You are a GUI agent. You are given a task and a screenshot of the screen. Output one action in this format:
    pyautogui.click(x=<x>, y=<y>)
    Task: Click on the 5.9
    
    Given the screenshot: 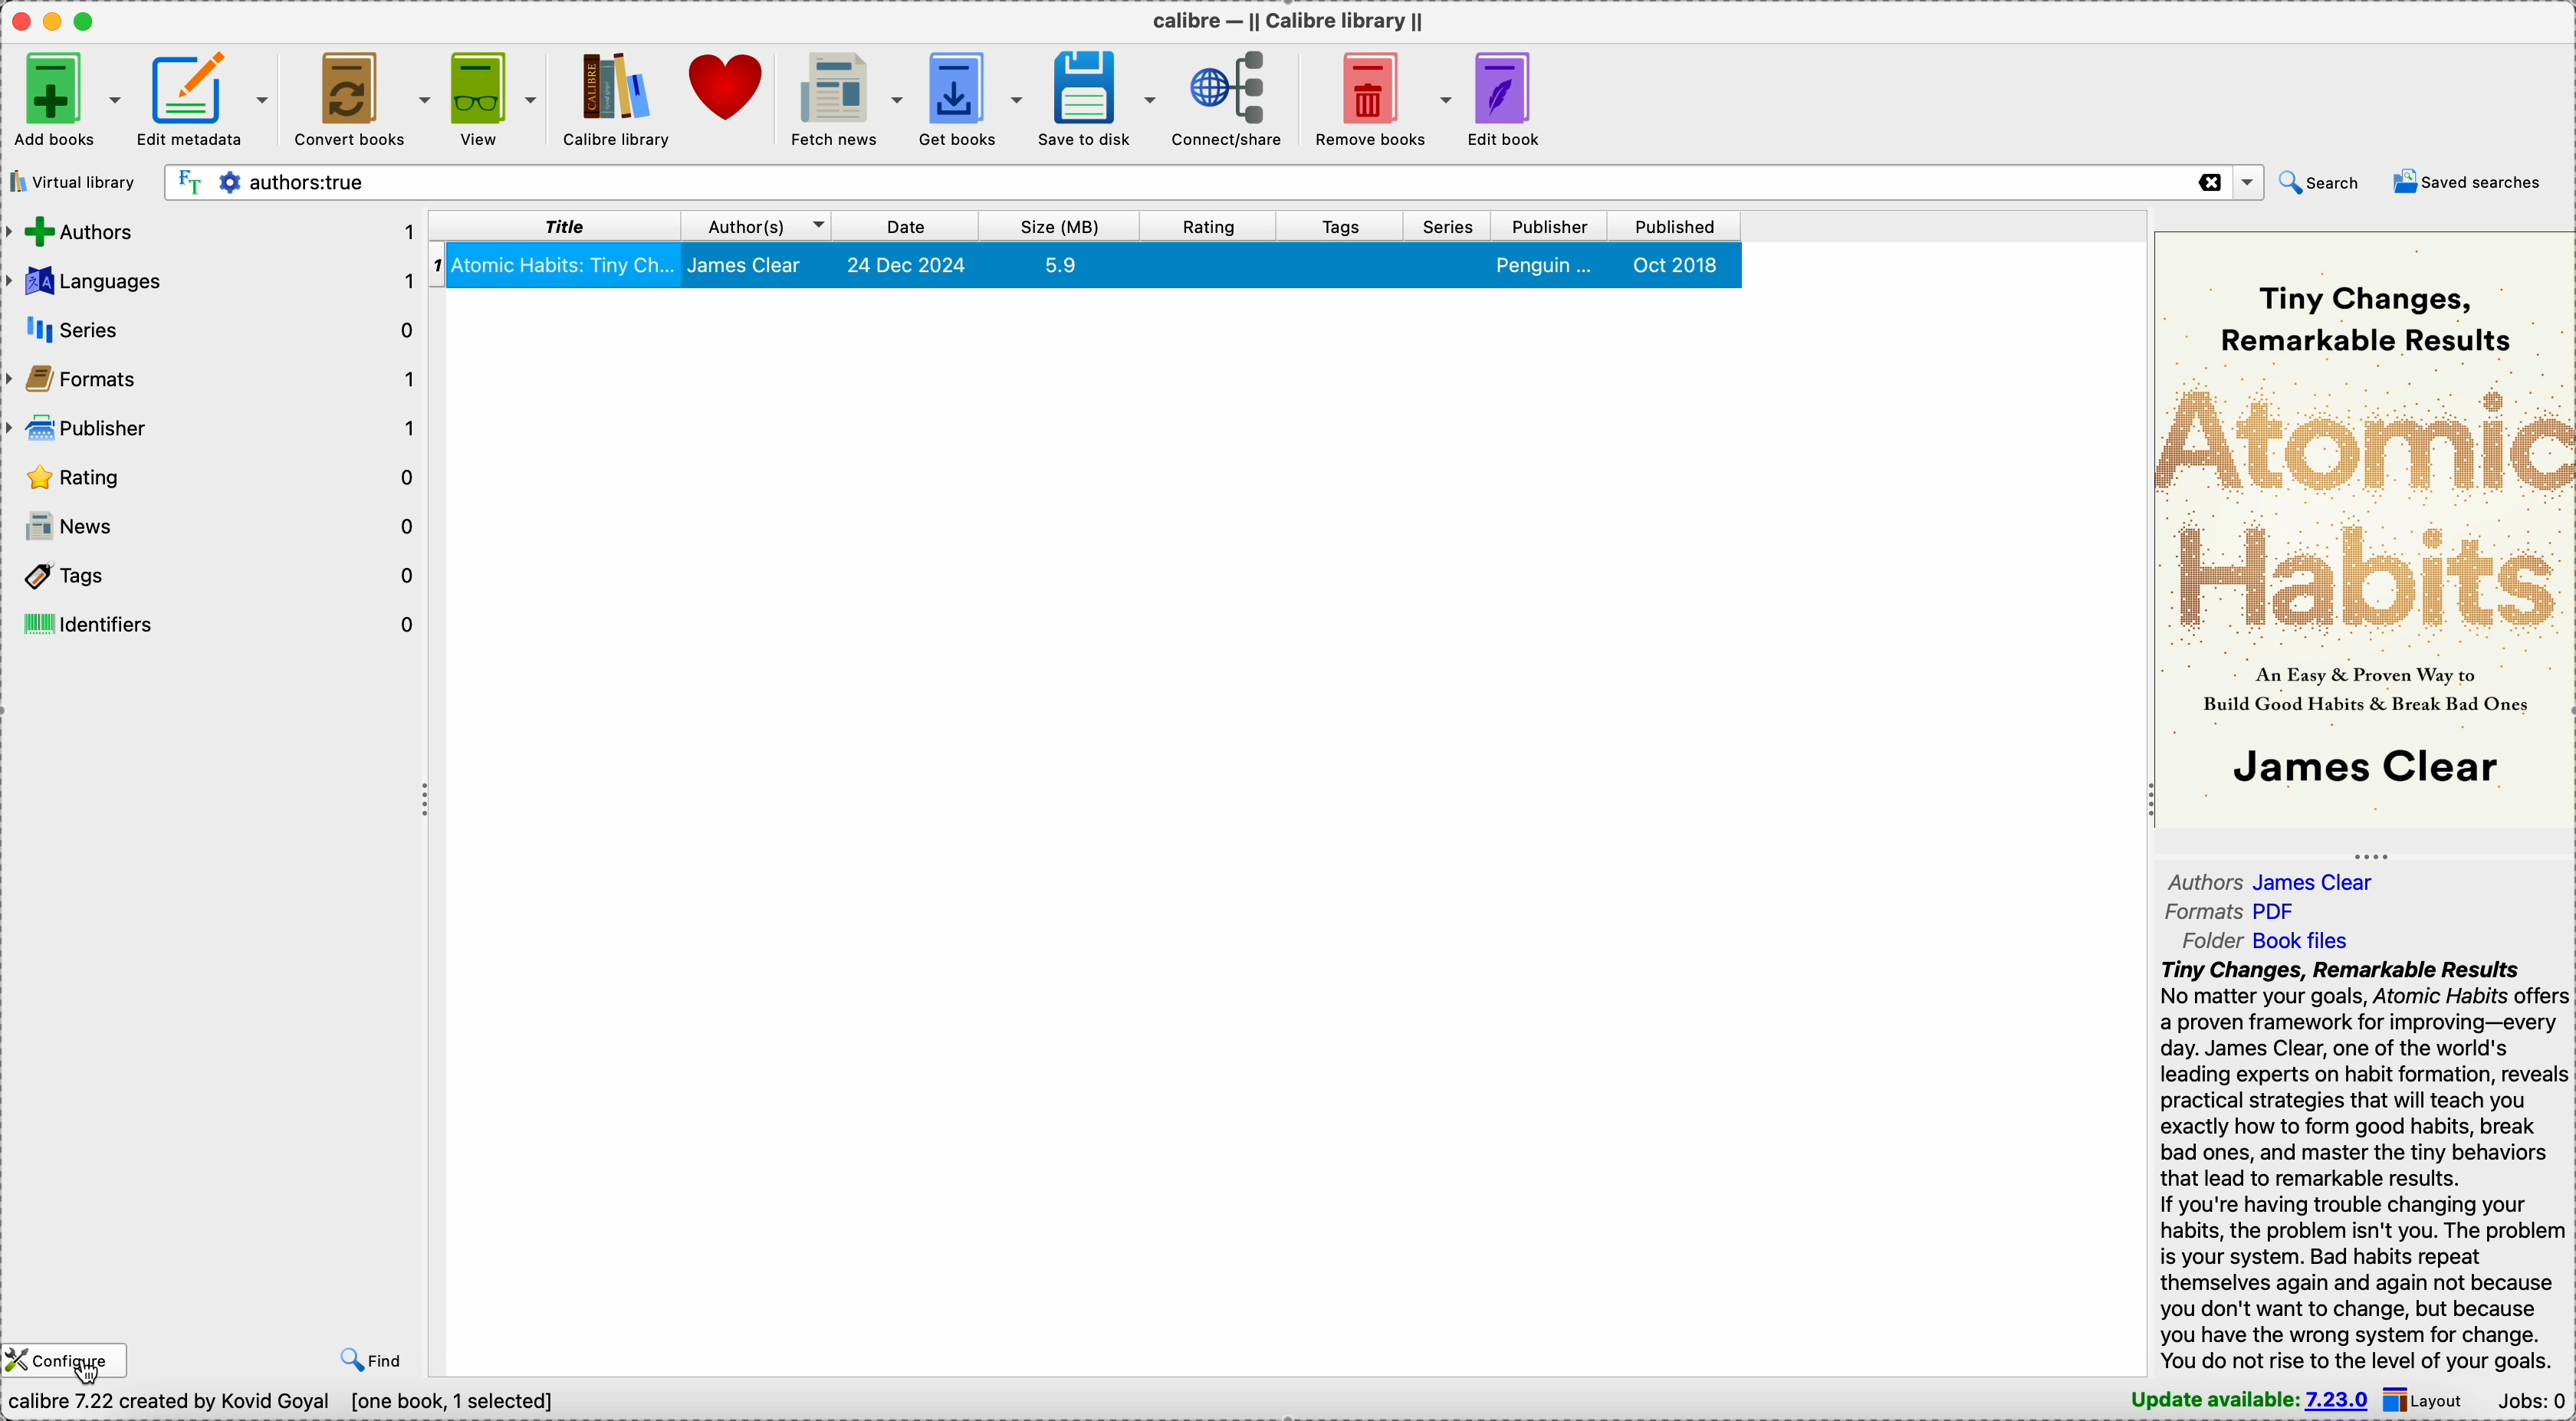 What is the action you would take?
    pyautogui.click(x=1060, y=265)
    